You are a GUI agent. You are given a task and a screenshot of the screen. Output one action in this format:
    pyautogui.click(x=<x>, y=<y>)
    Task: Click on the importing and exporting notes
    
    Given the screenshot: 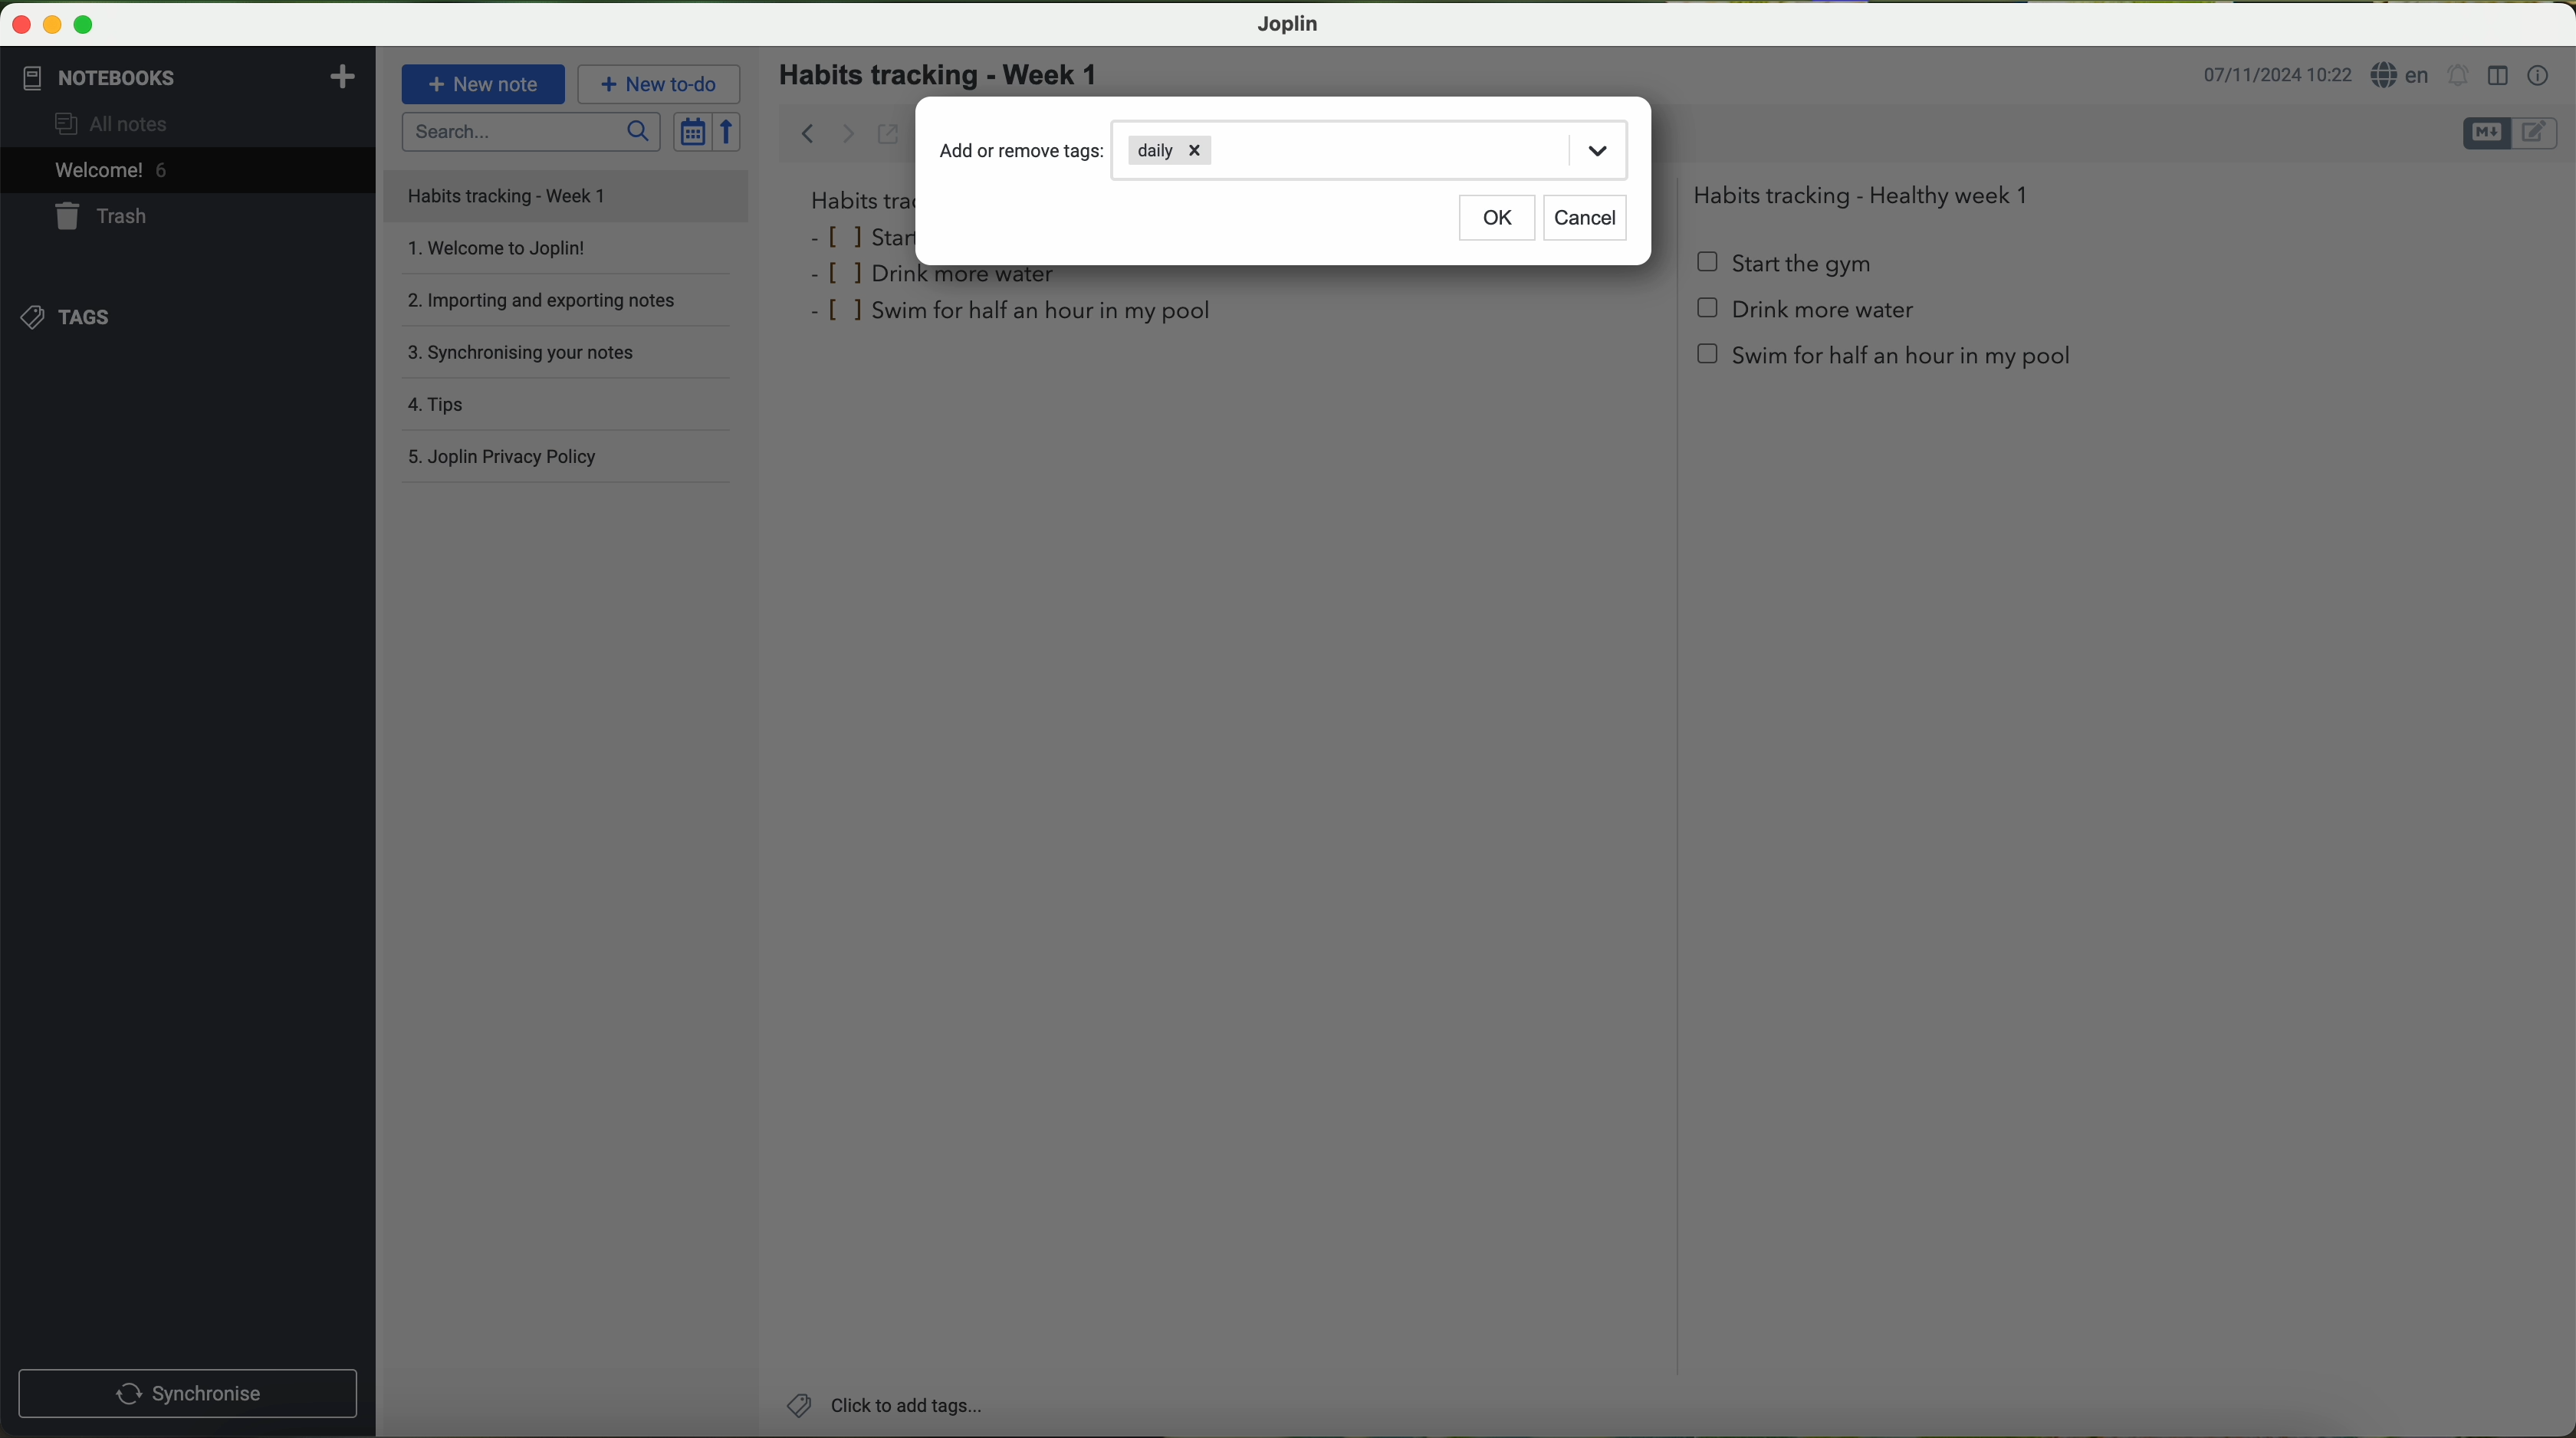 What is the action you would take?
    pyautogui.click(x=564, y=307)
    